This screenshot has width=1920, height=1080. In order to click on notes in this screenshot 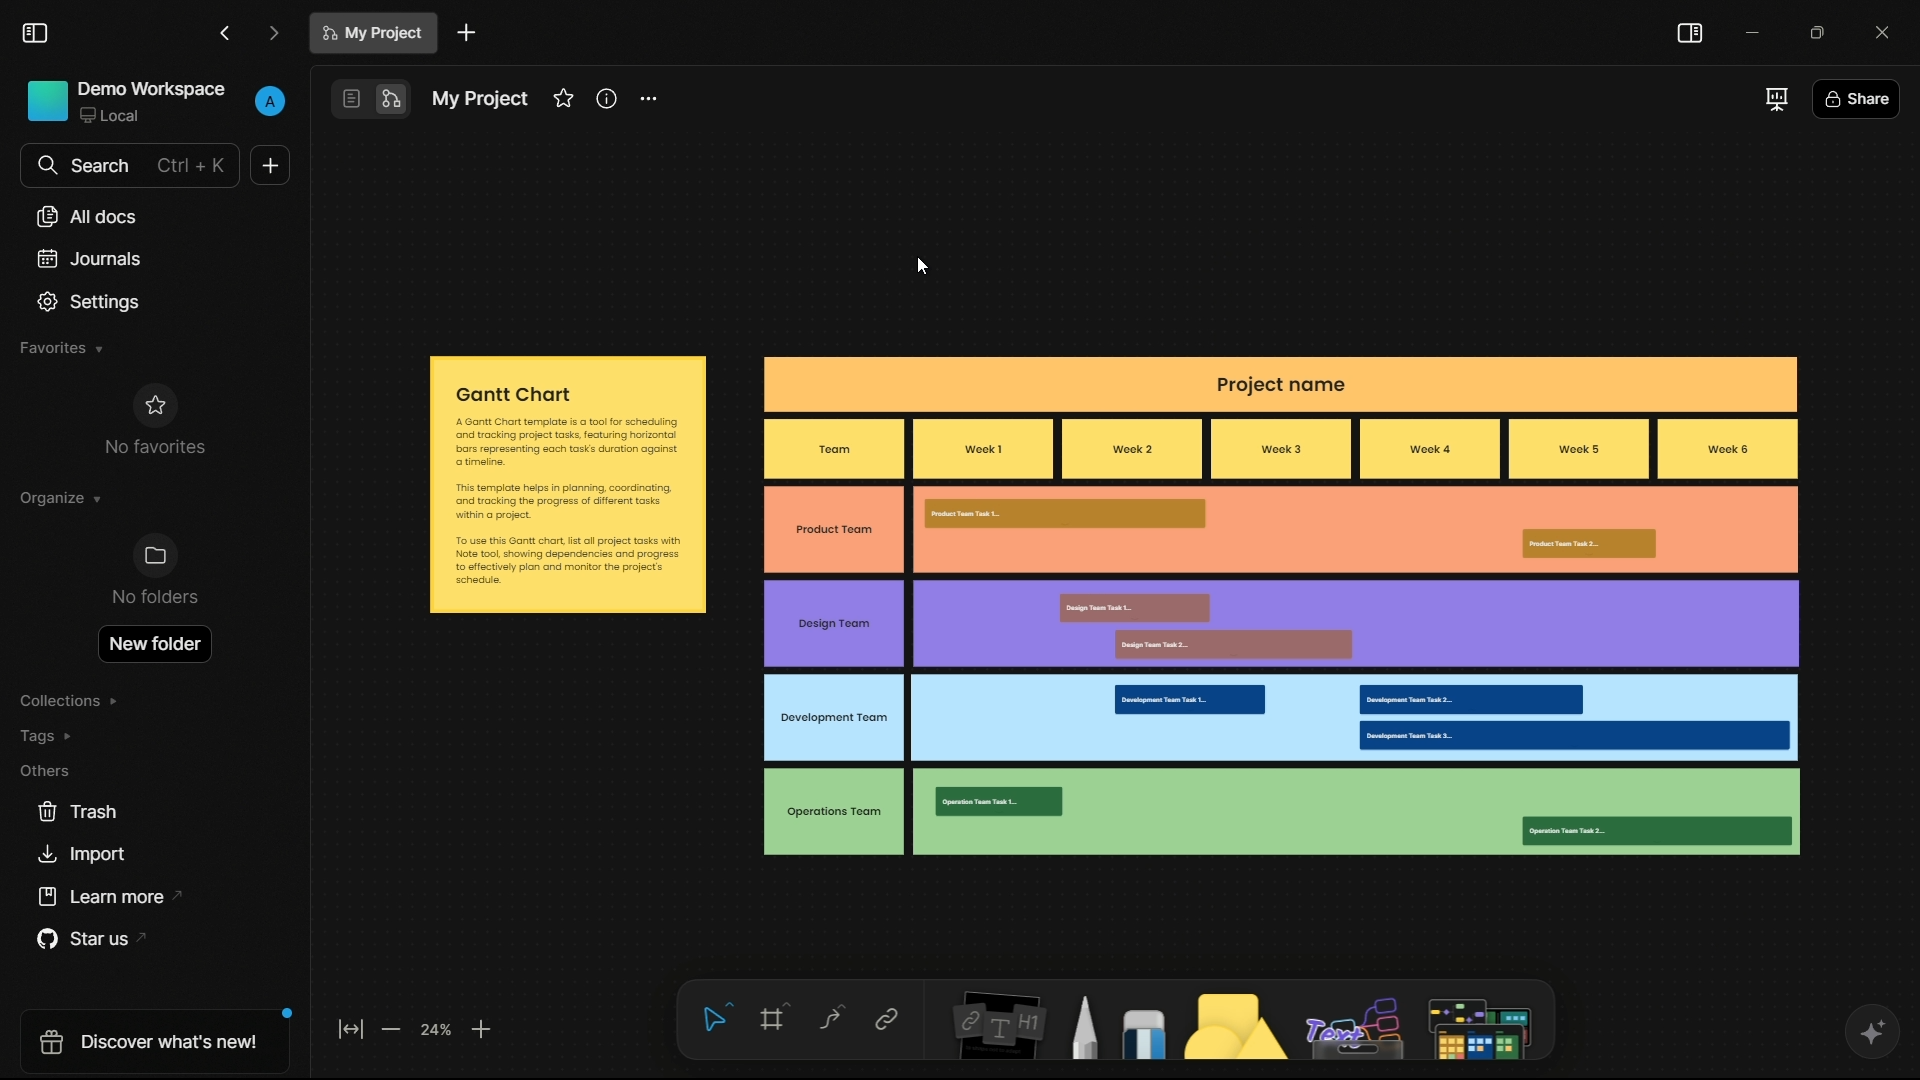, I will do `click(993, 1028)`.